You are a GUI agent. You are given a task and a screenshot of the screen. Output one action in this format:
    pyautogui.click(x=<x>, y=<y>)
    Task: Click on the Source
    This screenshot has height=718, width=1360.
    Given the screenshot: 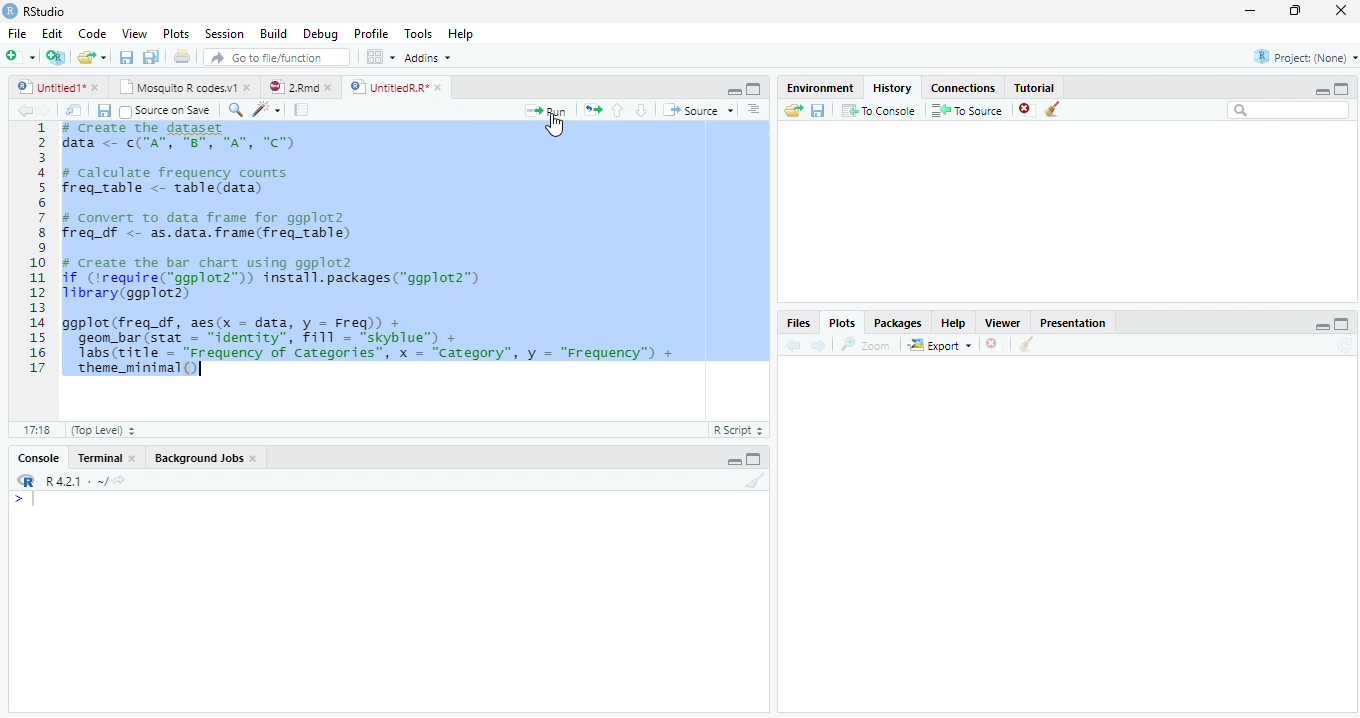 What is the action you would take?
    pyautogui.click(x=701, y=111)
    